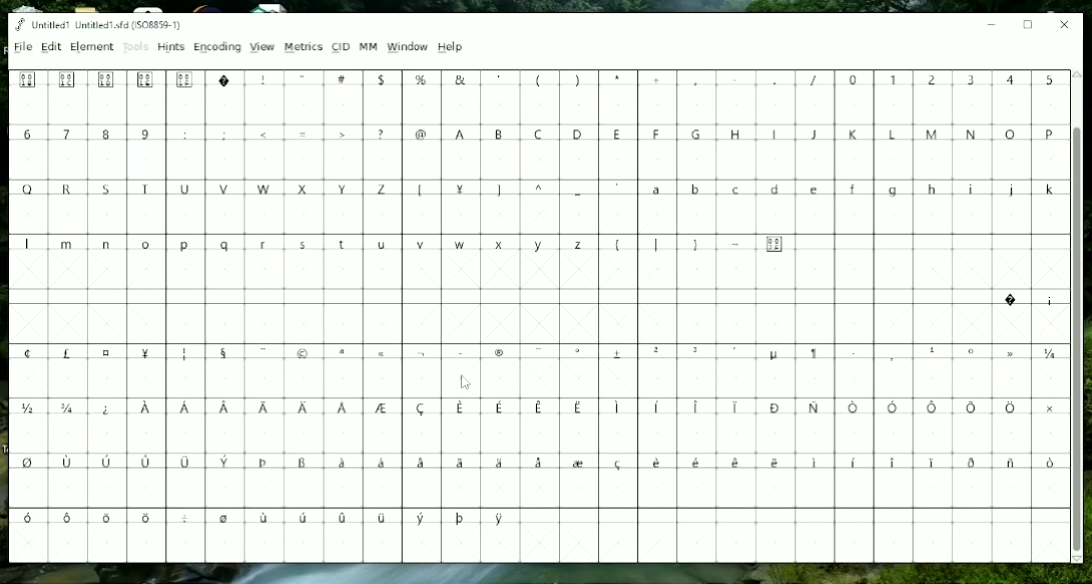  Describe the element at coordinates (992, 23) in the screenshot. I see `Minimize` at that location.